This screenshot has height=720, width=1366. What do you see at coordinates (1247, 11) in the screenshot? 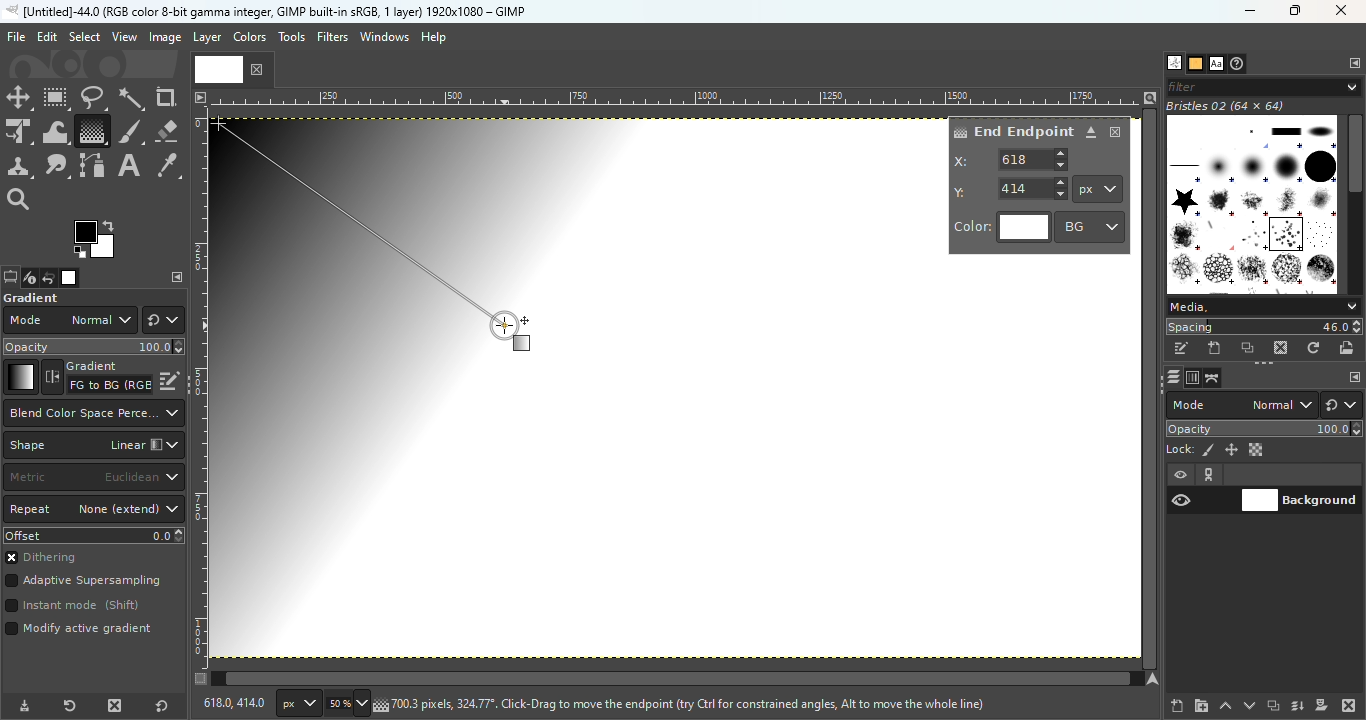
I see `Minimize` at bounding box center [1247, 11].